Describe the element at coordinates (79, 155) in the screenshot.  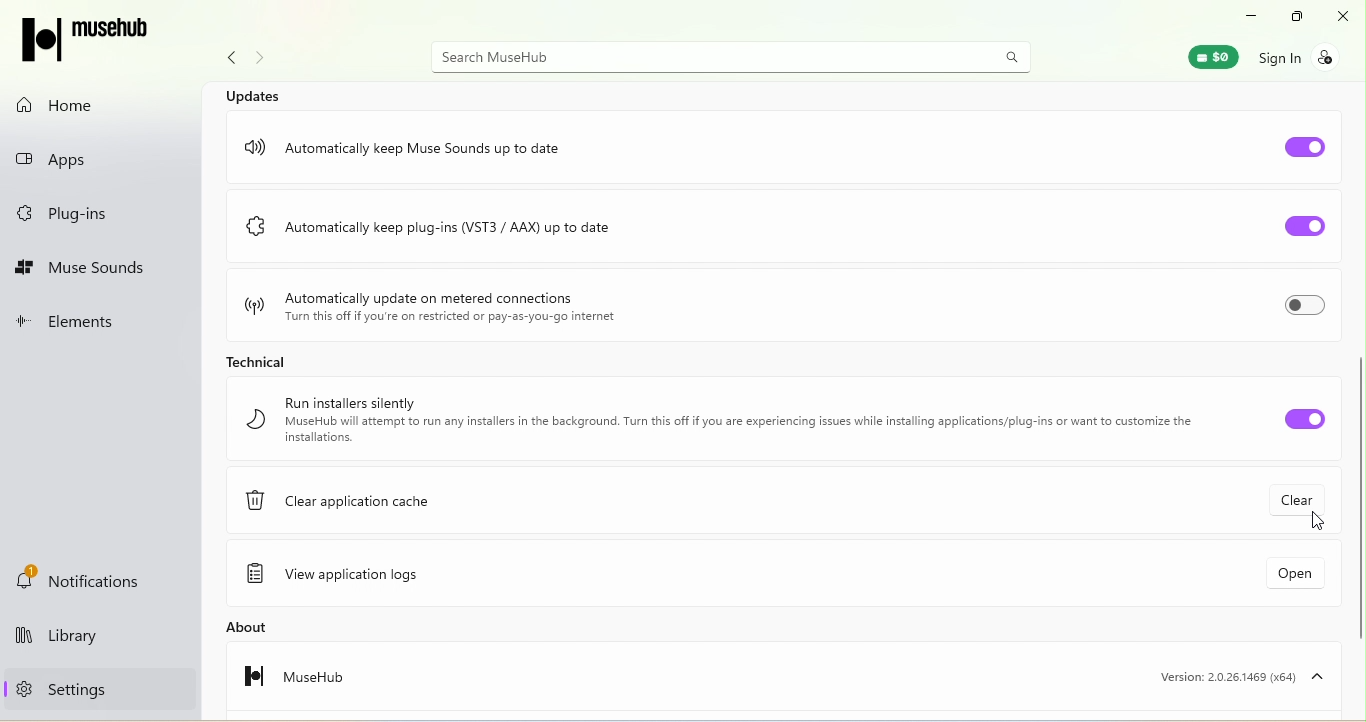
I see `Apps` at that location.